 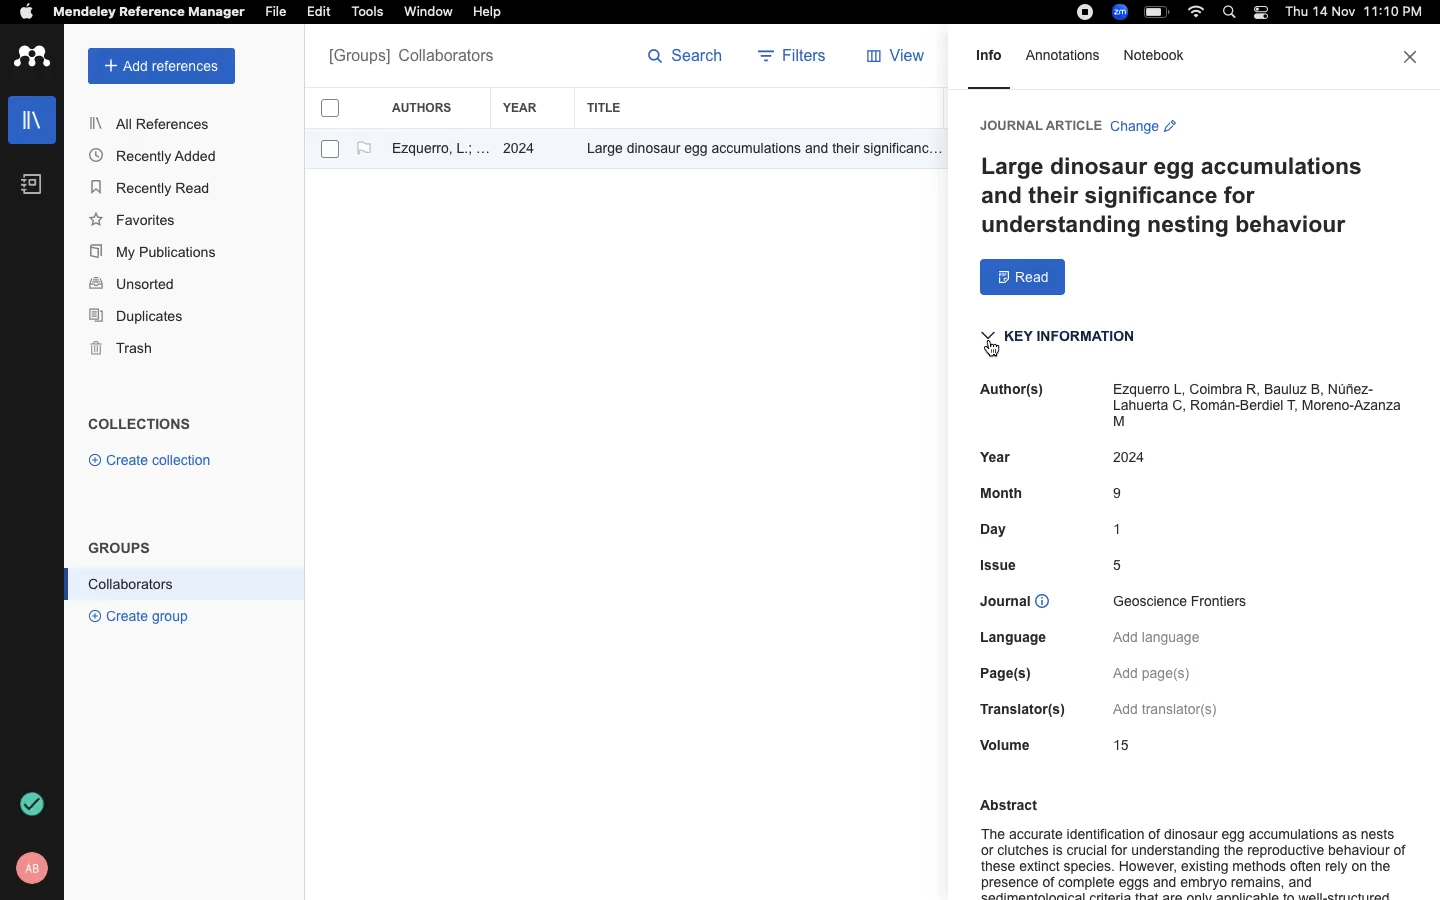 I want to click on read, so click(x=1023, y=278).